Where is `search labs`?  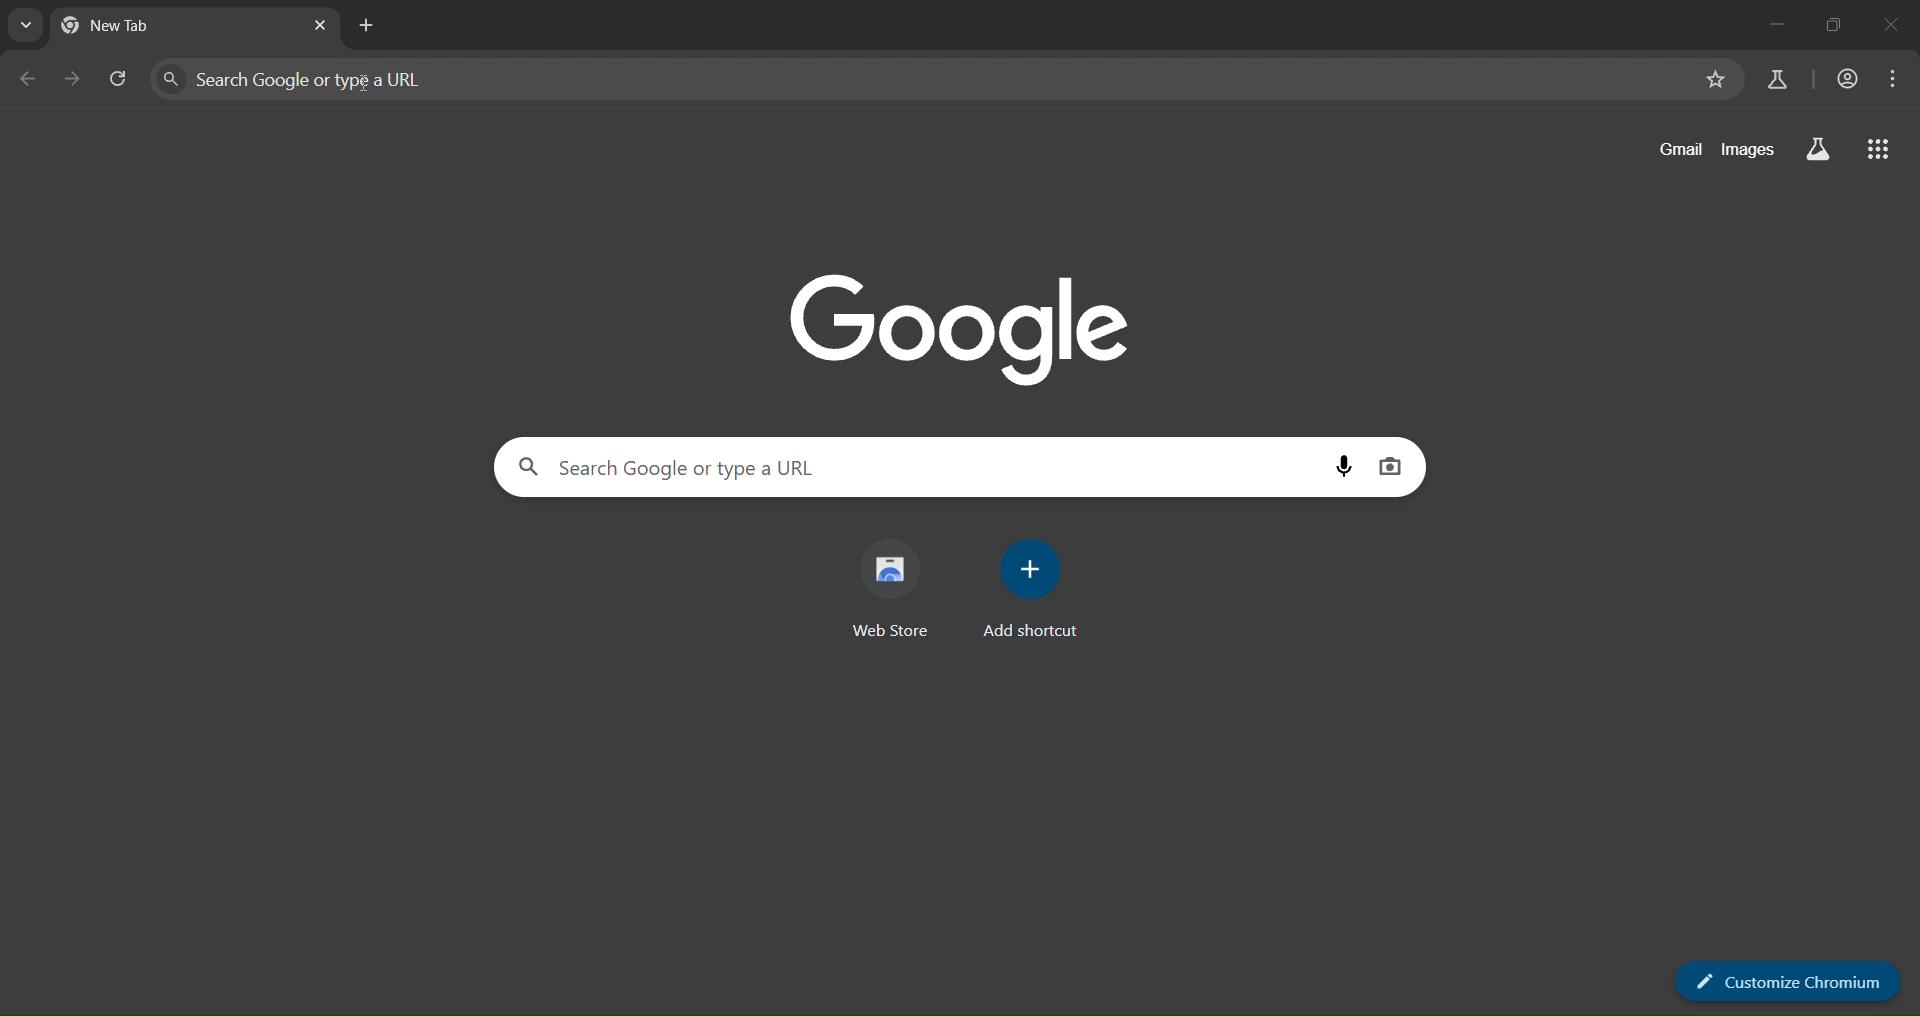 search labs is located at coordinates (1819, 149).